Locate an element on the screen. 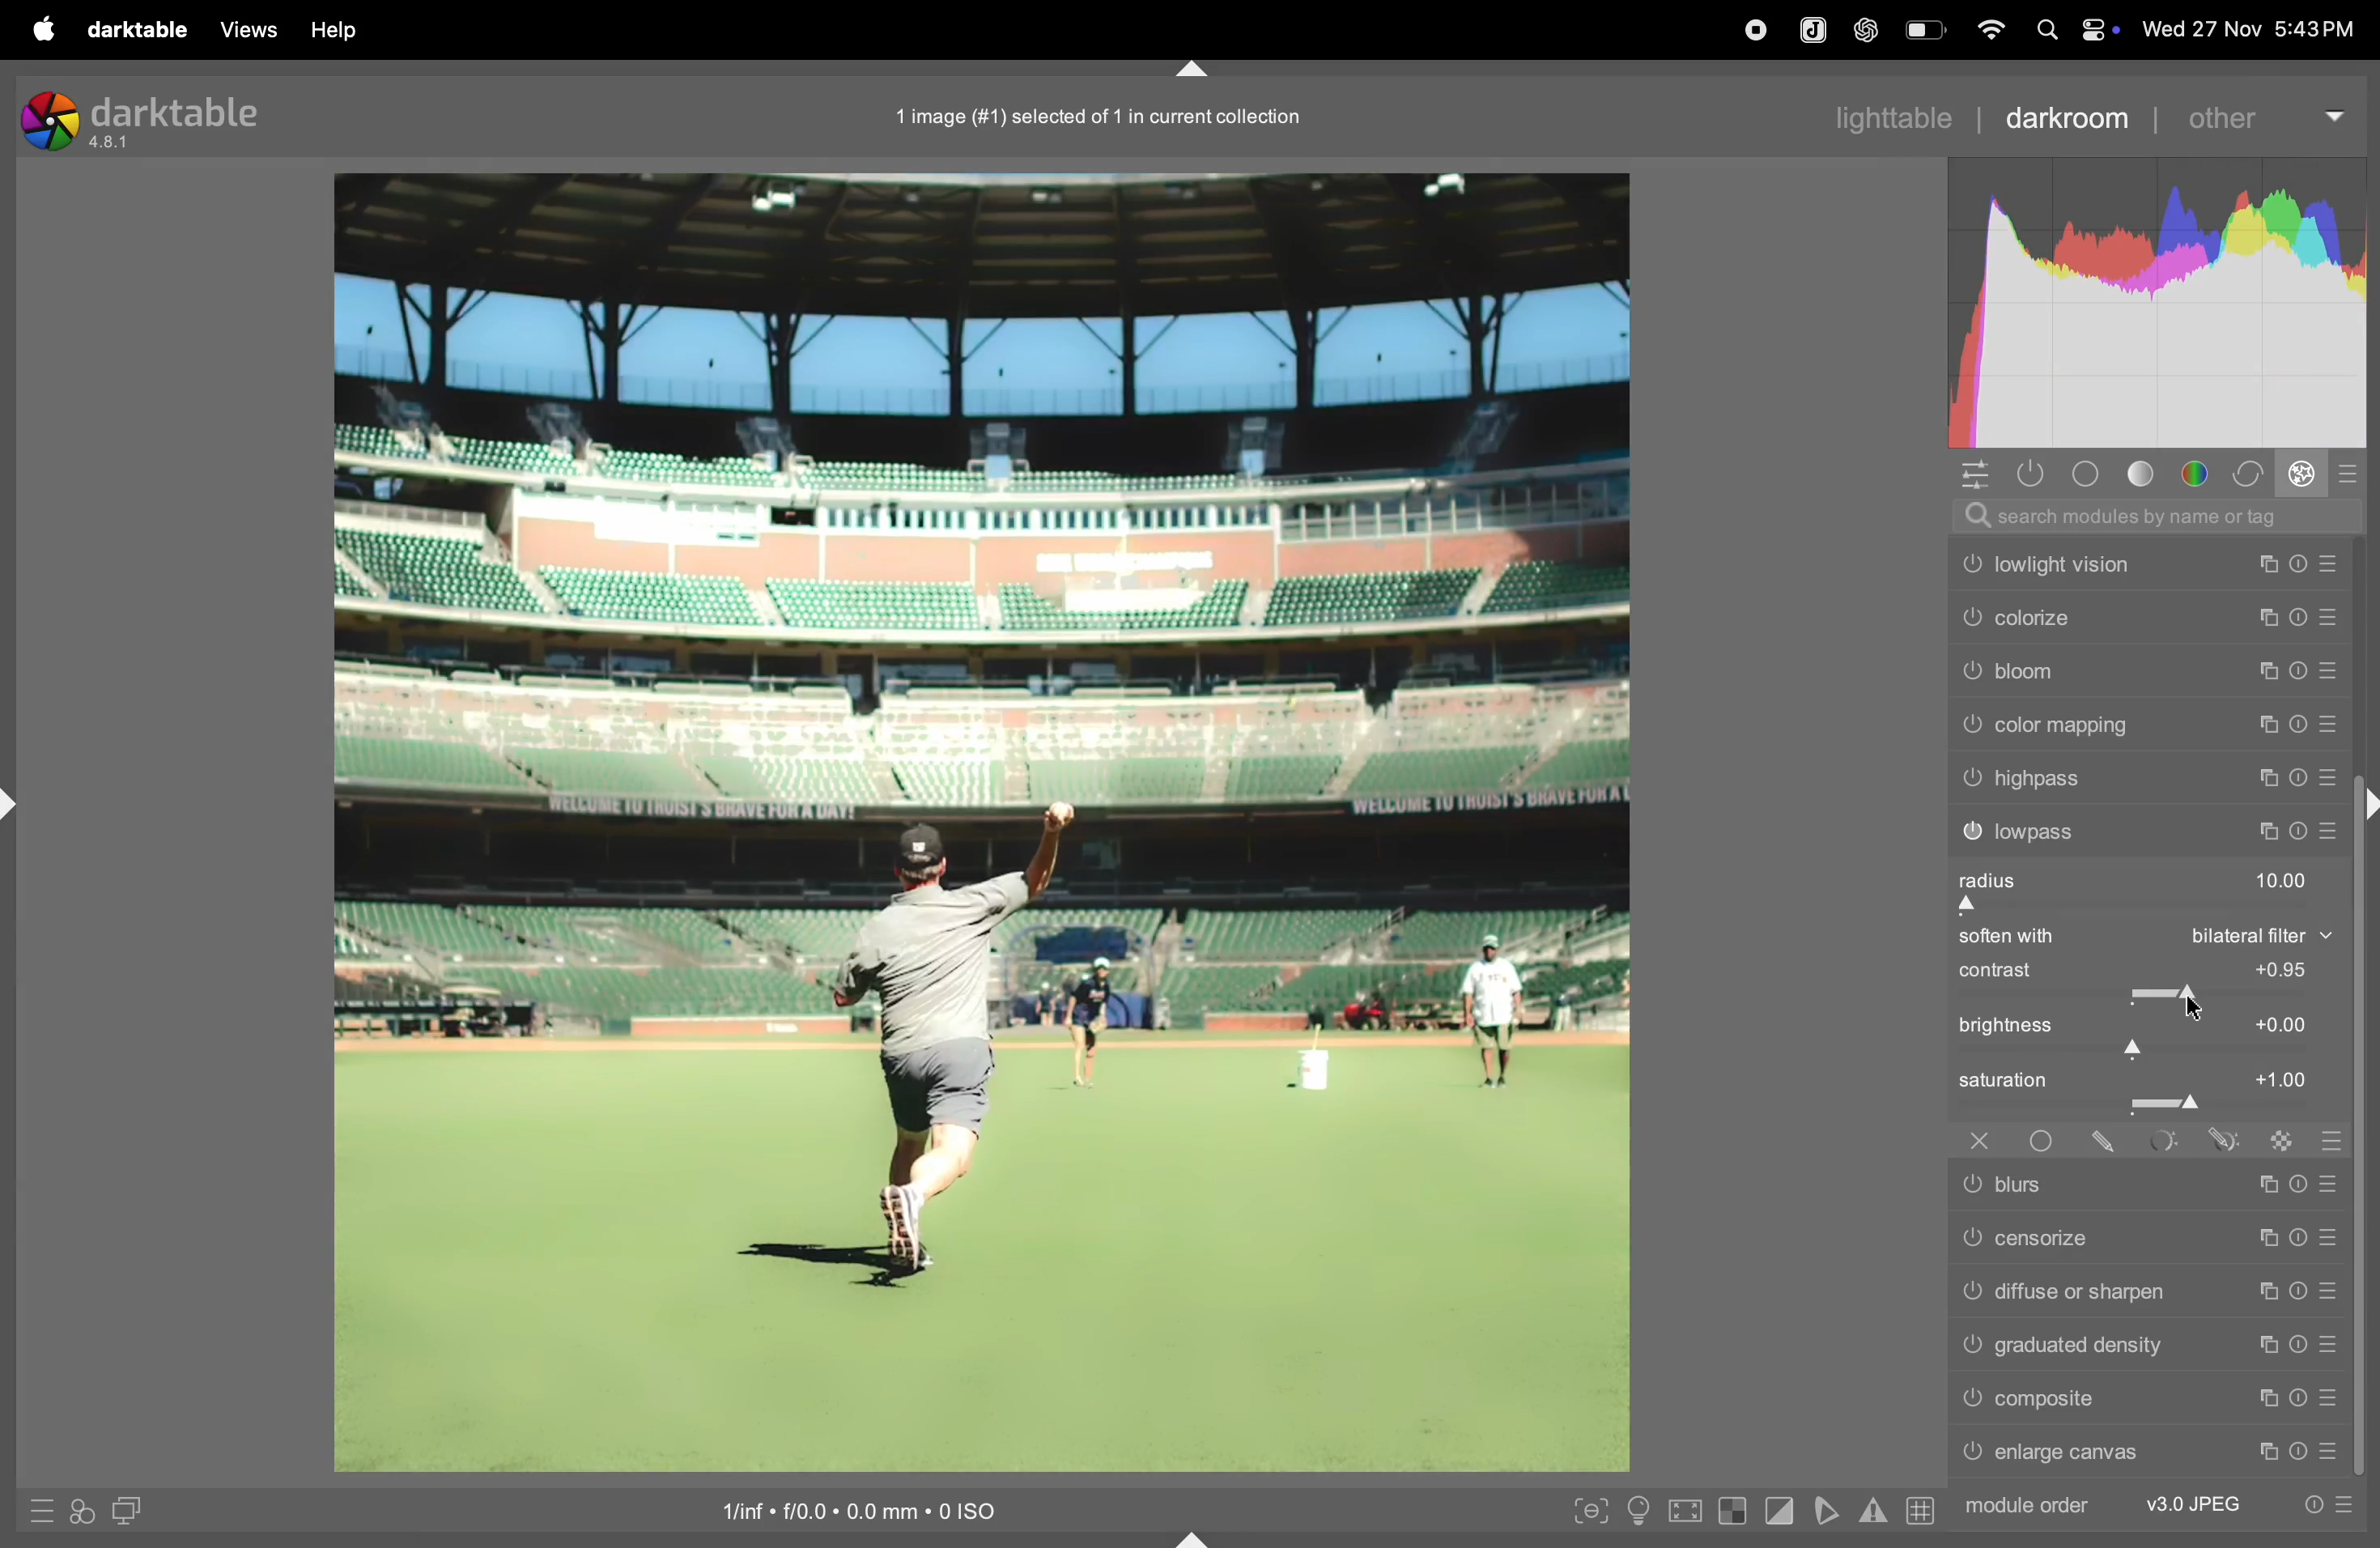 Image resolution: width=2380 pixels, height=1548 pixels. blurs is located at coordinates (2146, 1187).